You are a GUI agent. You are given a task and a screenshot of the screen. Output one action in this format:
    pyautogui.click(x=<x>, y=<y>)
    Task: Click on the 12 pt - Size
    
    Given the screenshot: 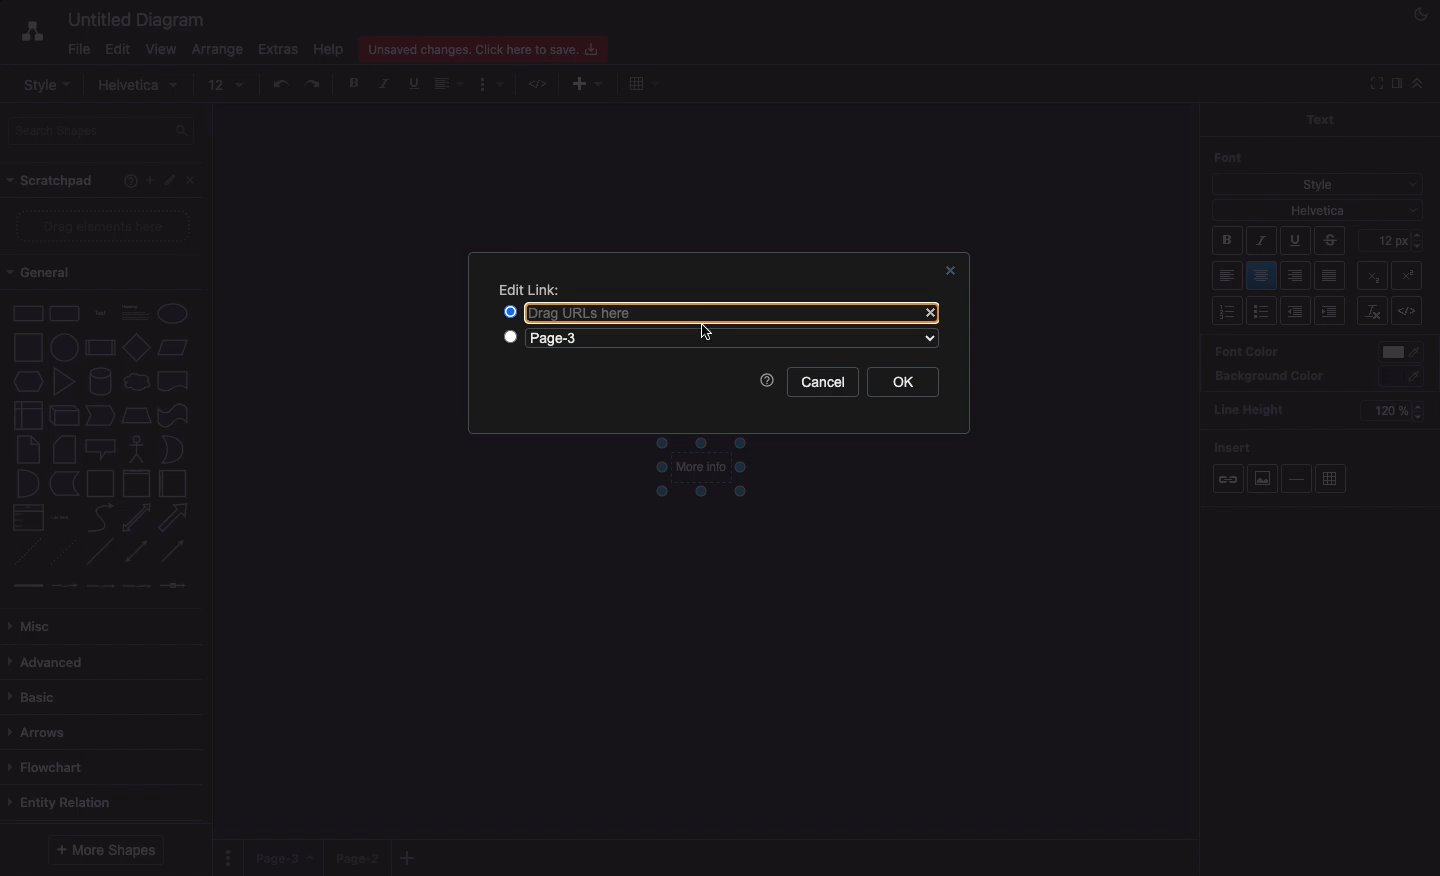 What is the action you would take?
    pyautogui.click(x=1394, y=239)
    